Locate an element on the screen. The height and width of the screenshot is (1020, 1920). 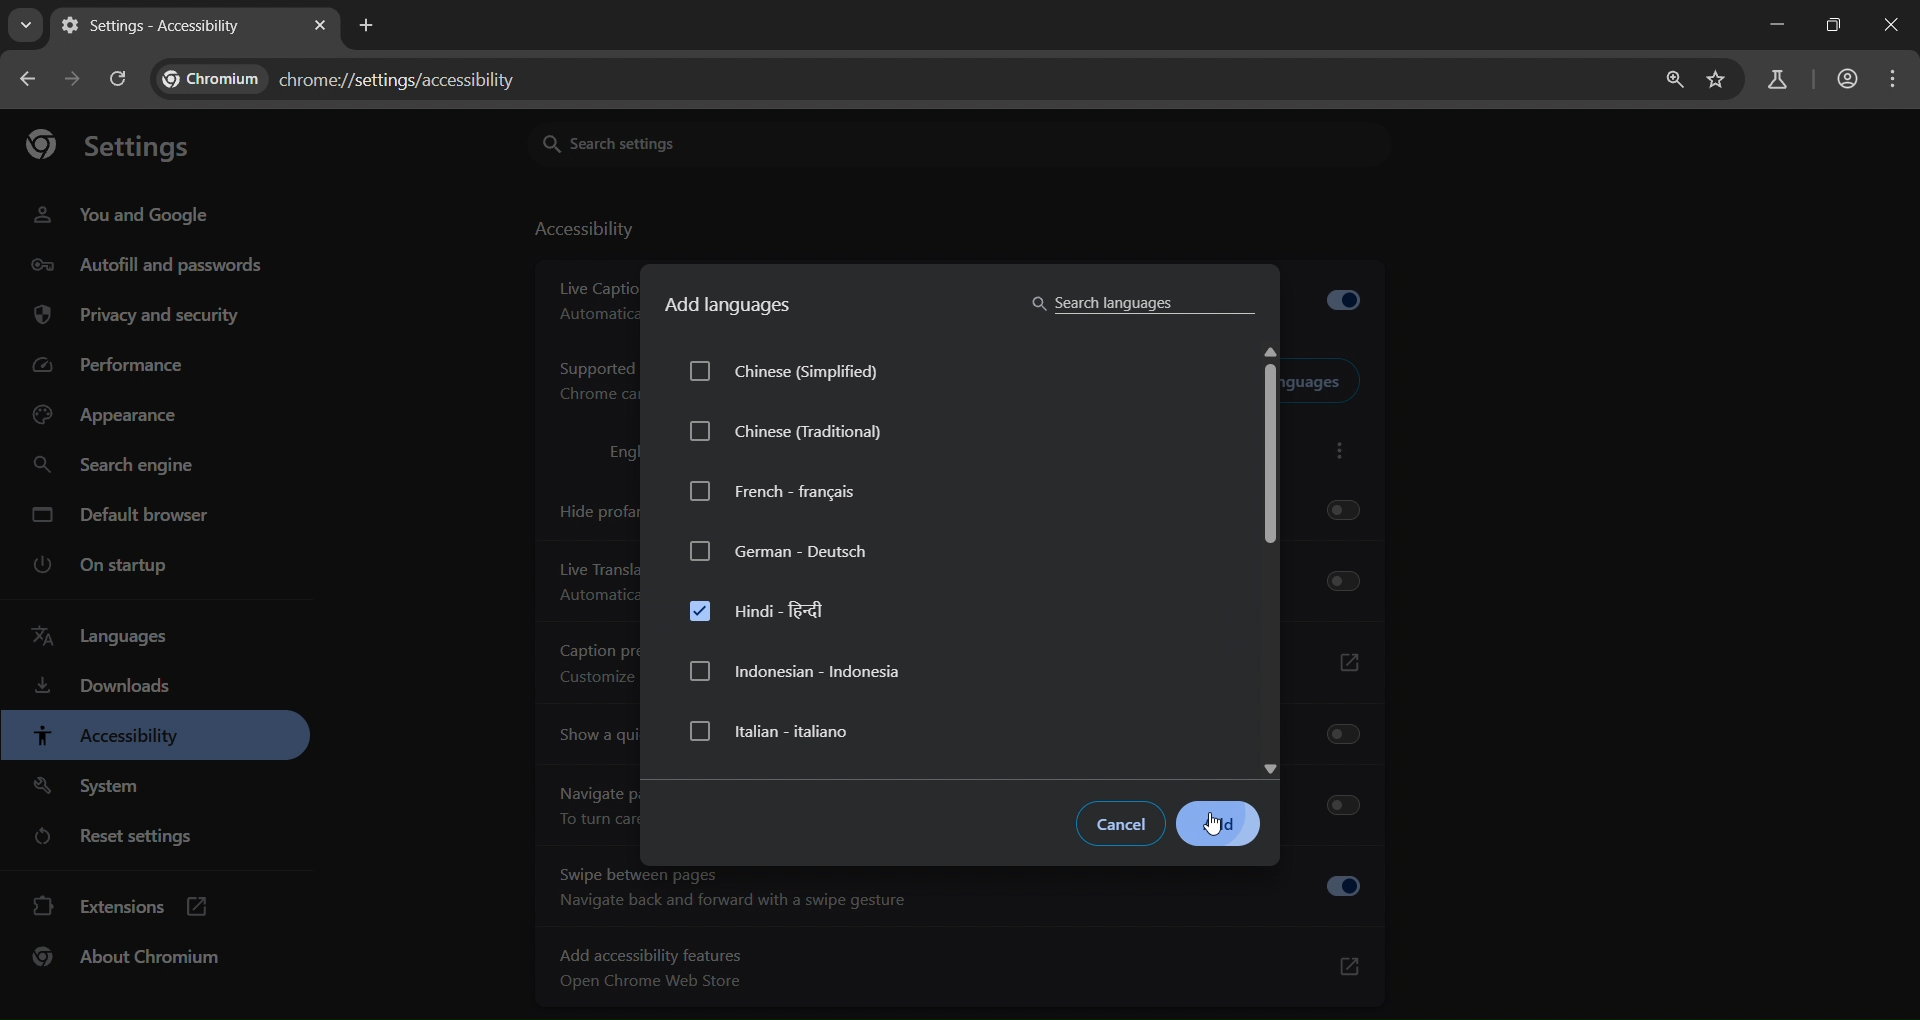
scroll up is located at coordinates (1271, 348).